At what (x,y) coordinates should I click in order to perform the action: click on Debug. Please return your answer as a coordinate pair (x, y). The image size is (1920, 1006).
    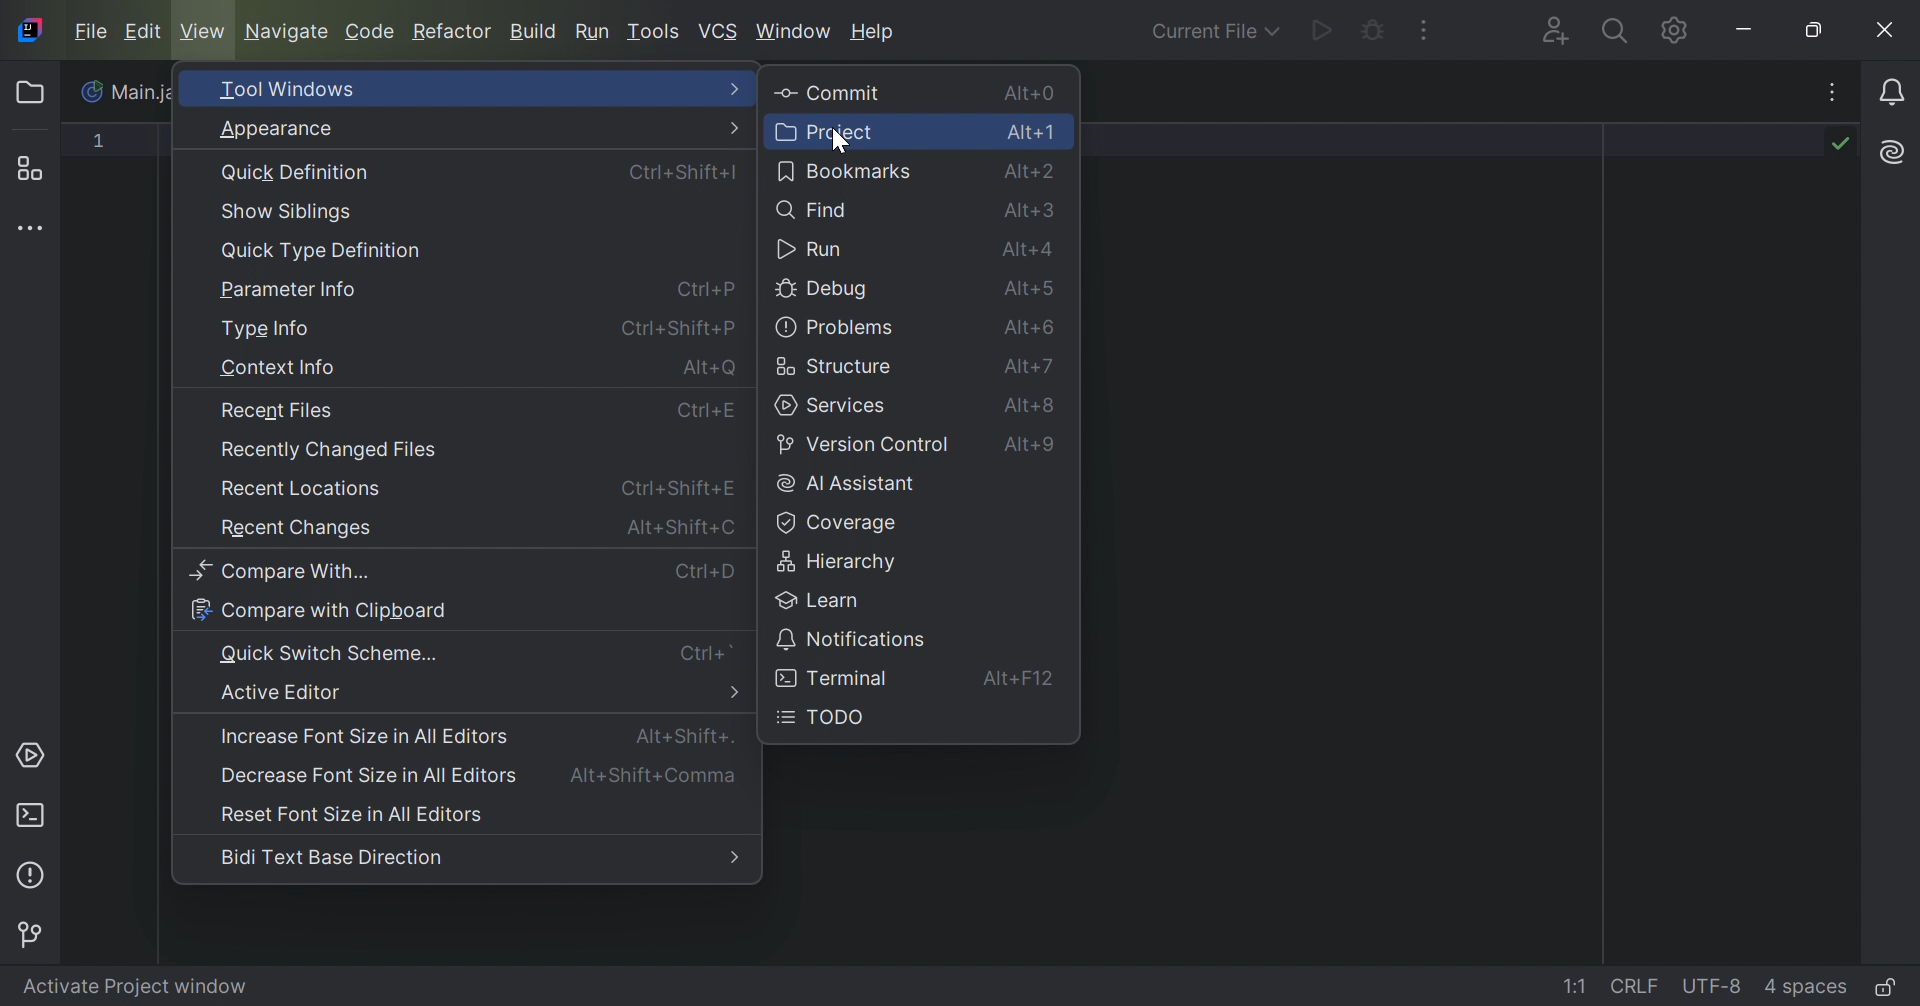
    Looking at the image, I should click on (825, 291).